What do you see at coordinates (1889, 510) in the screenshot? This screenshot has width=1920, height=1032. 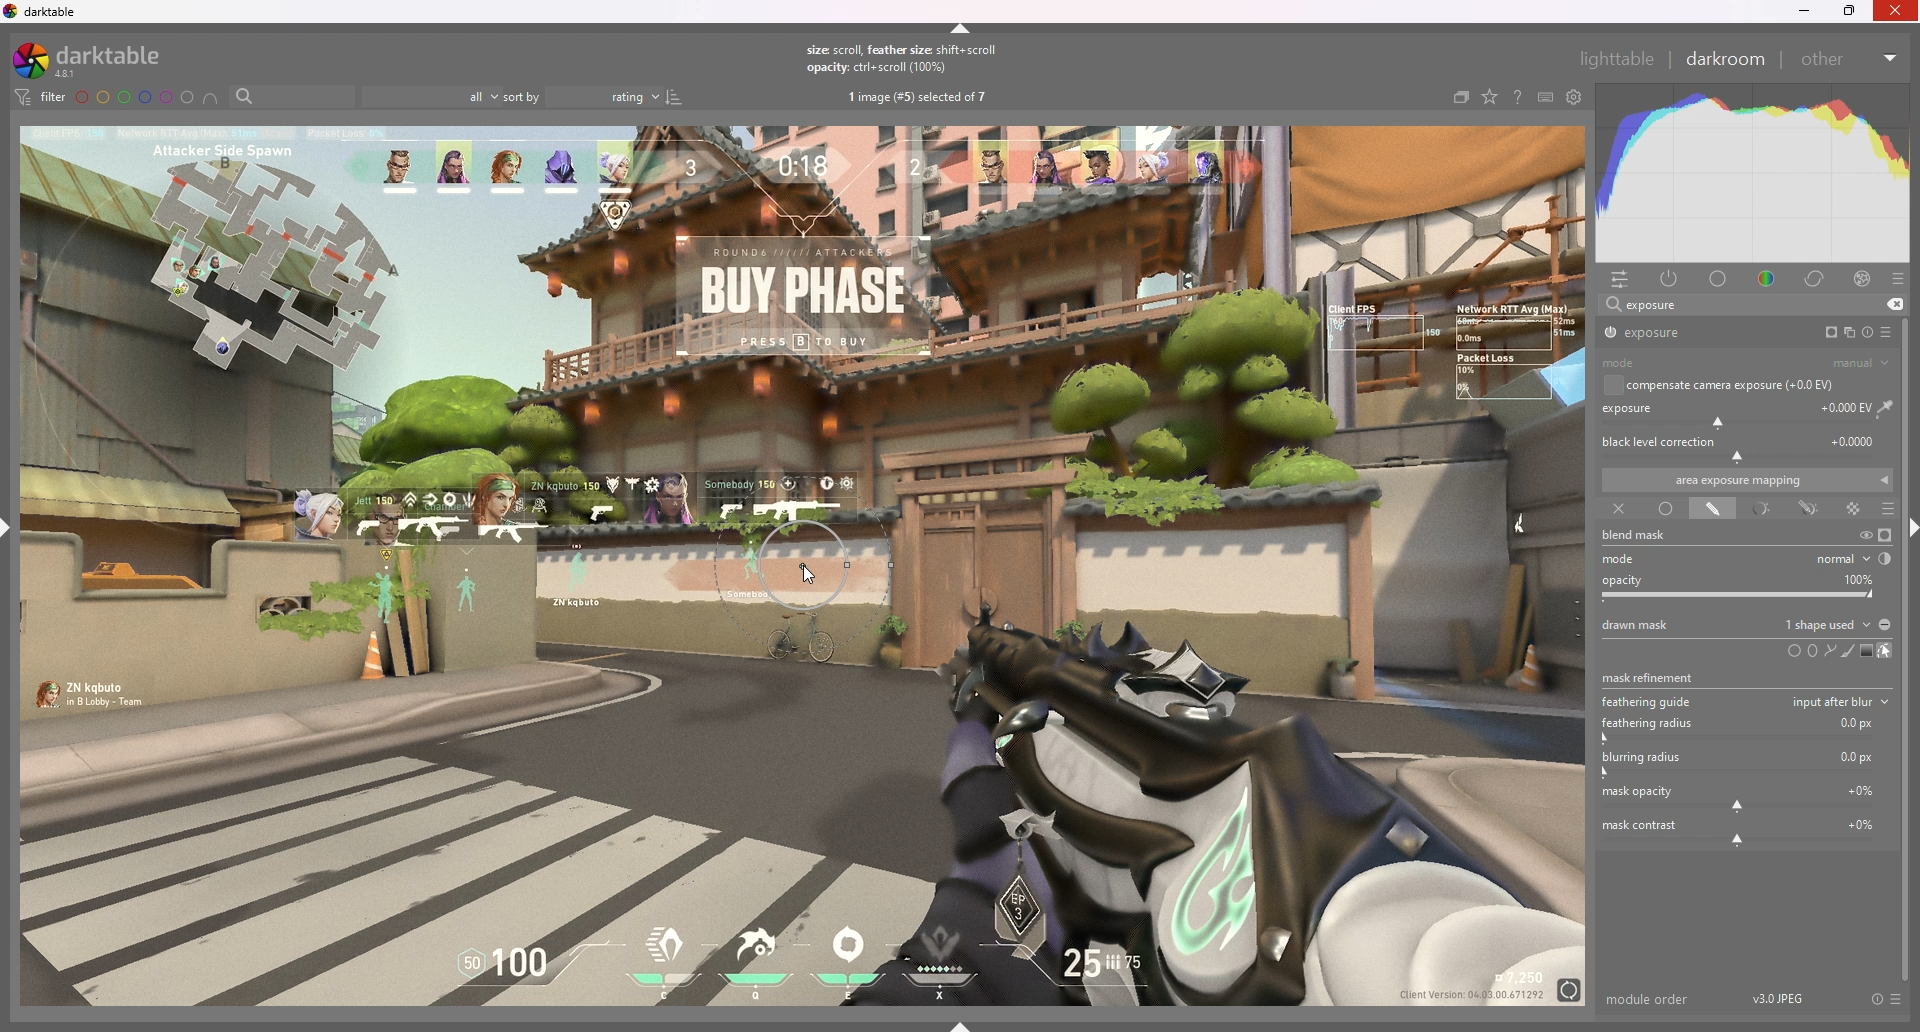 I see `blending options` at bounding box center [1889, 510].